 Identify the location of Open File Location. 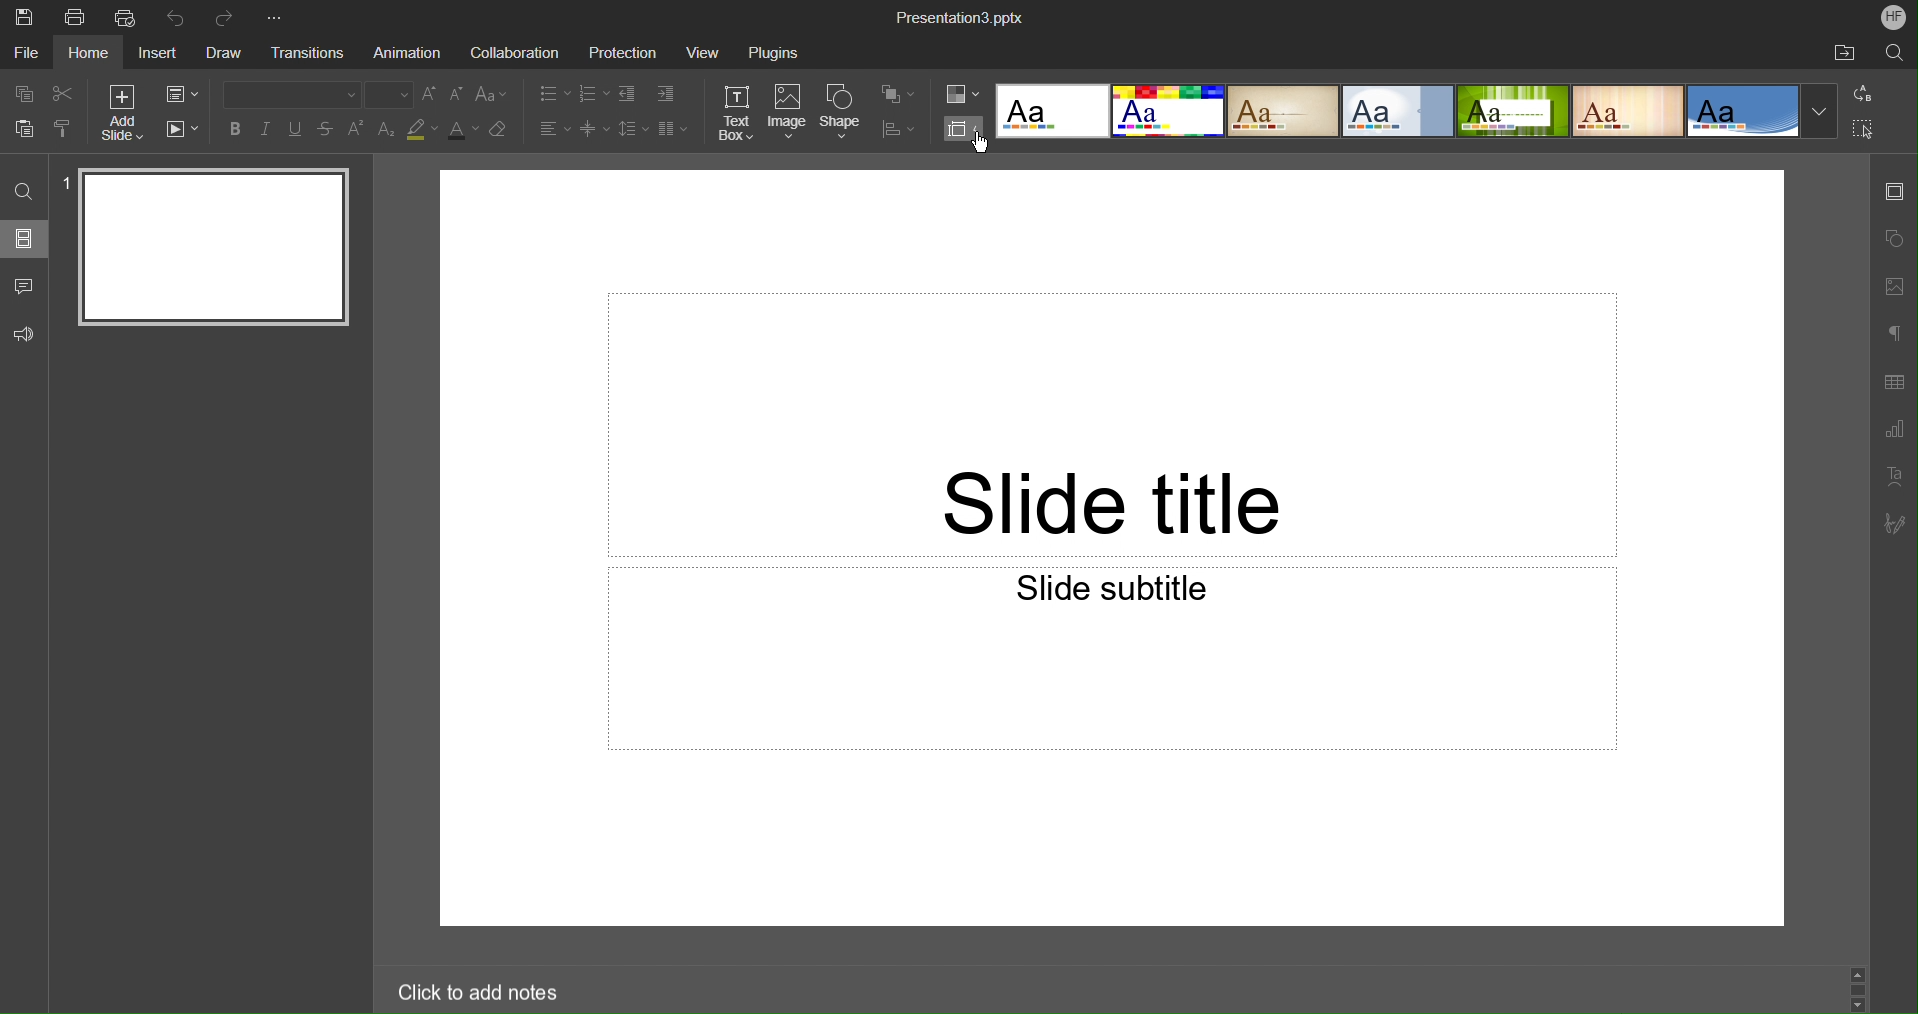
(1843, 54).